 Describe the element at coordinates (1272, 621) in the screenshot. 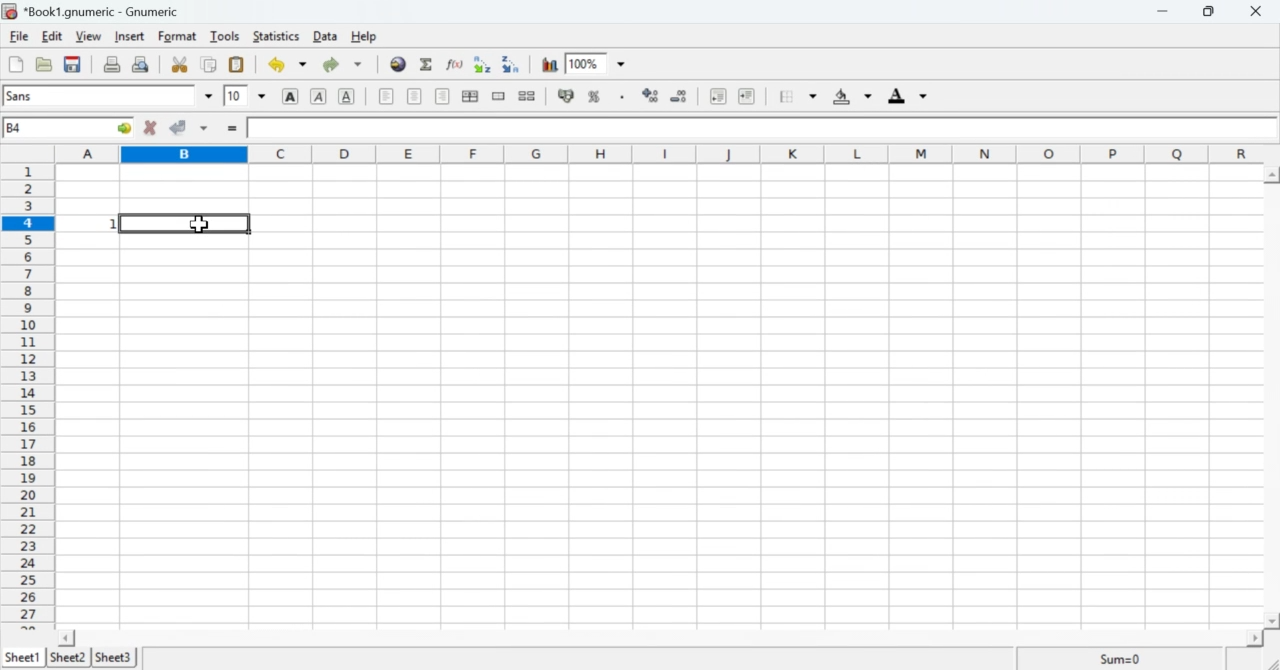

I see `scroll down` at that location.